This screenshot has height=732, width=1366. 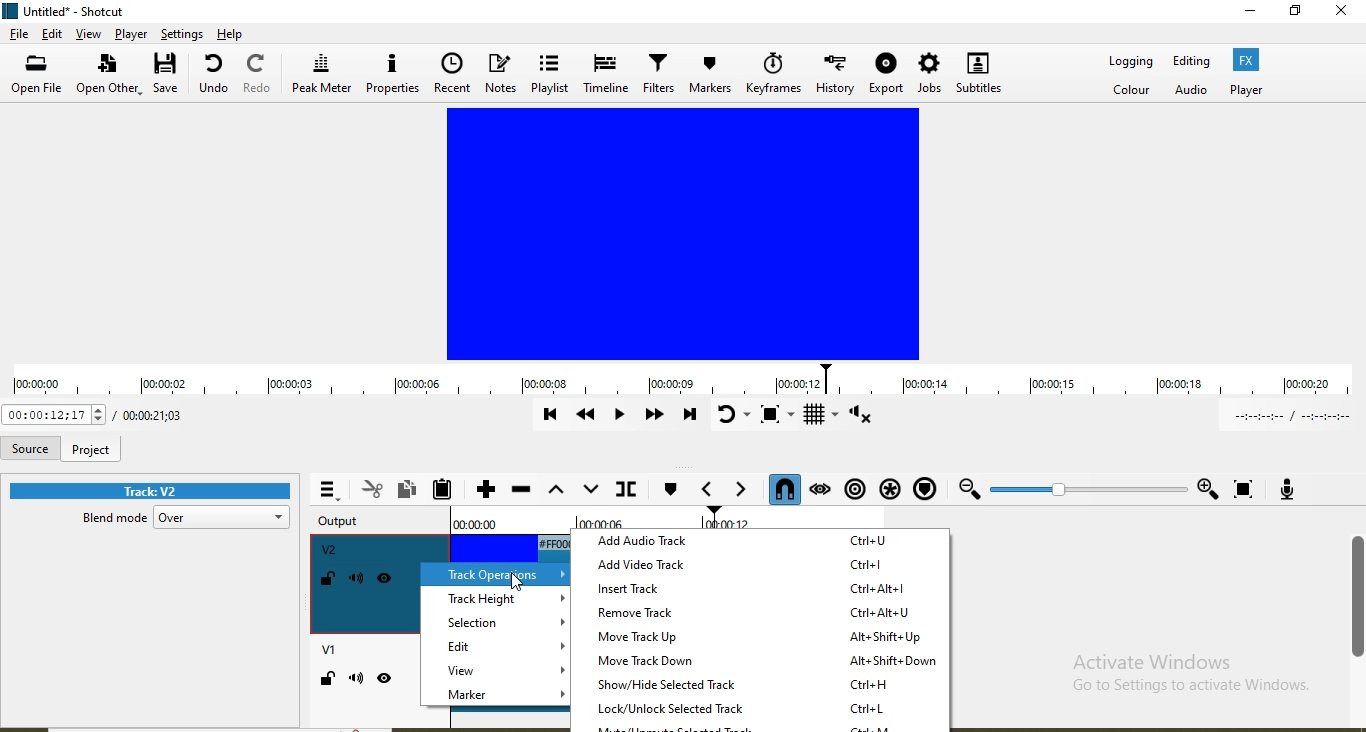 What do you see at coordinates (407, 490) in the screenshot?
I see `Copy` at bounding box center [407, 490].